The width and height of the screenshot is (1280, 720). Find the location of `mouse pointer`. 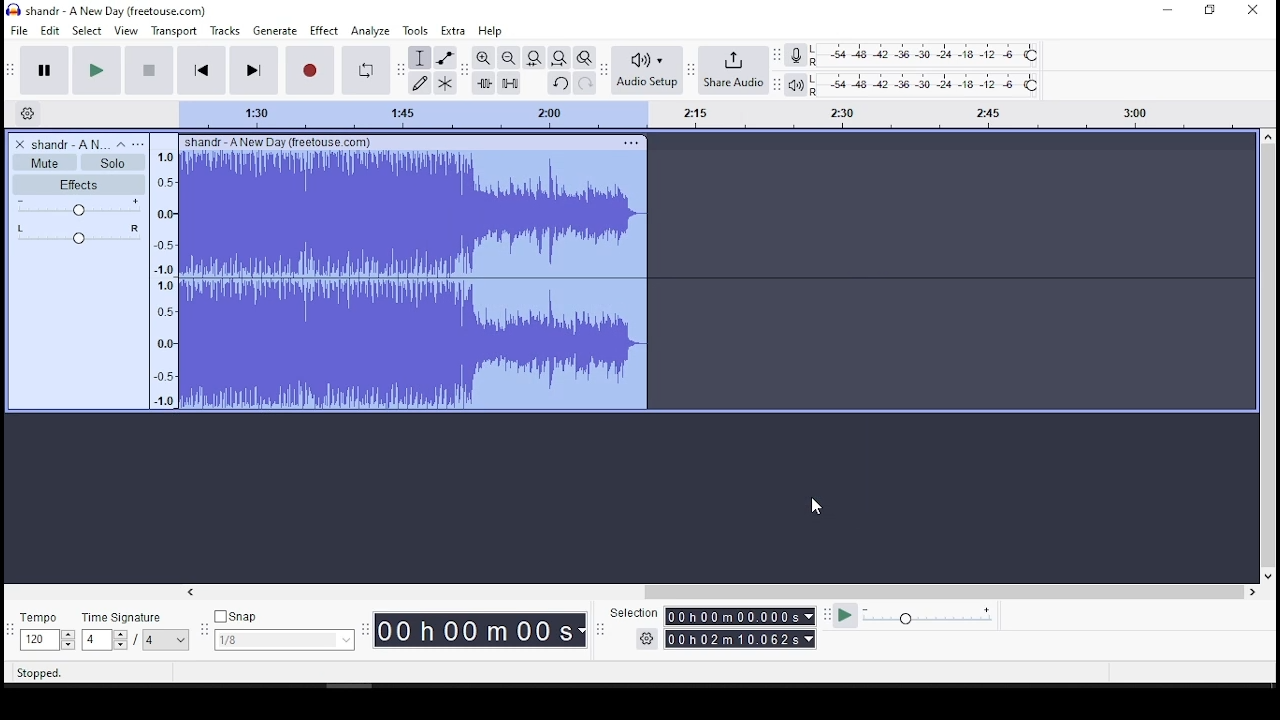

mouse pointer is located at coordinates (816, 507).